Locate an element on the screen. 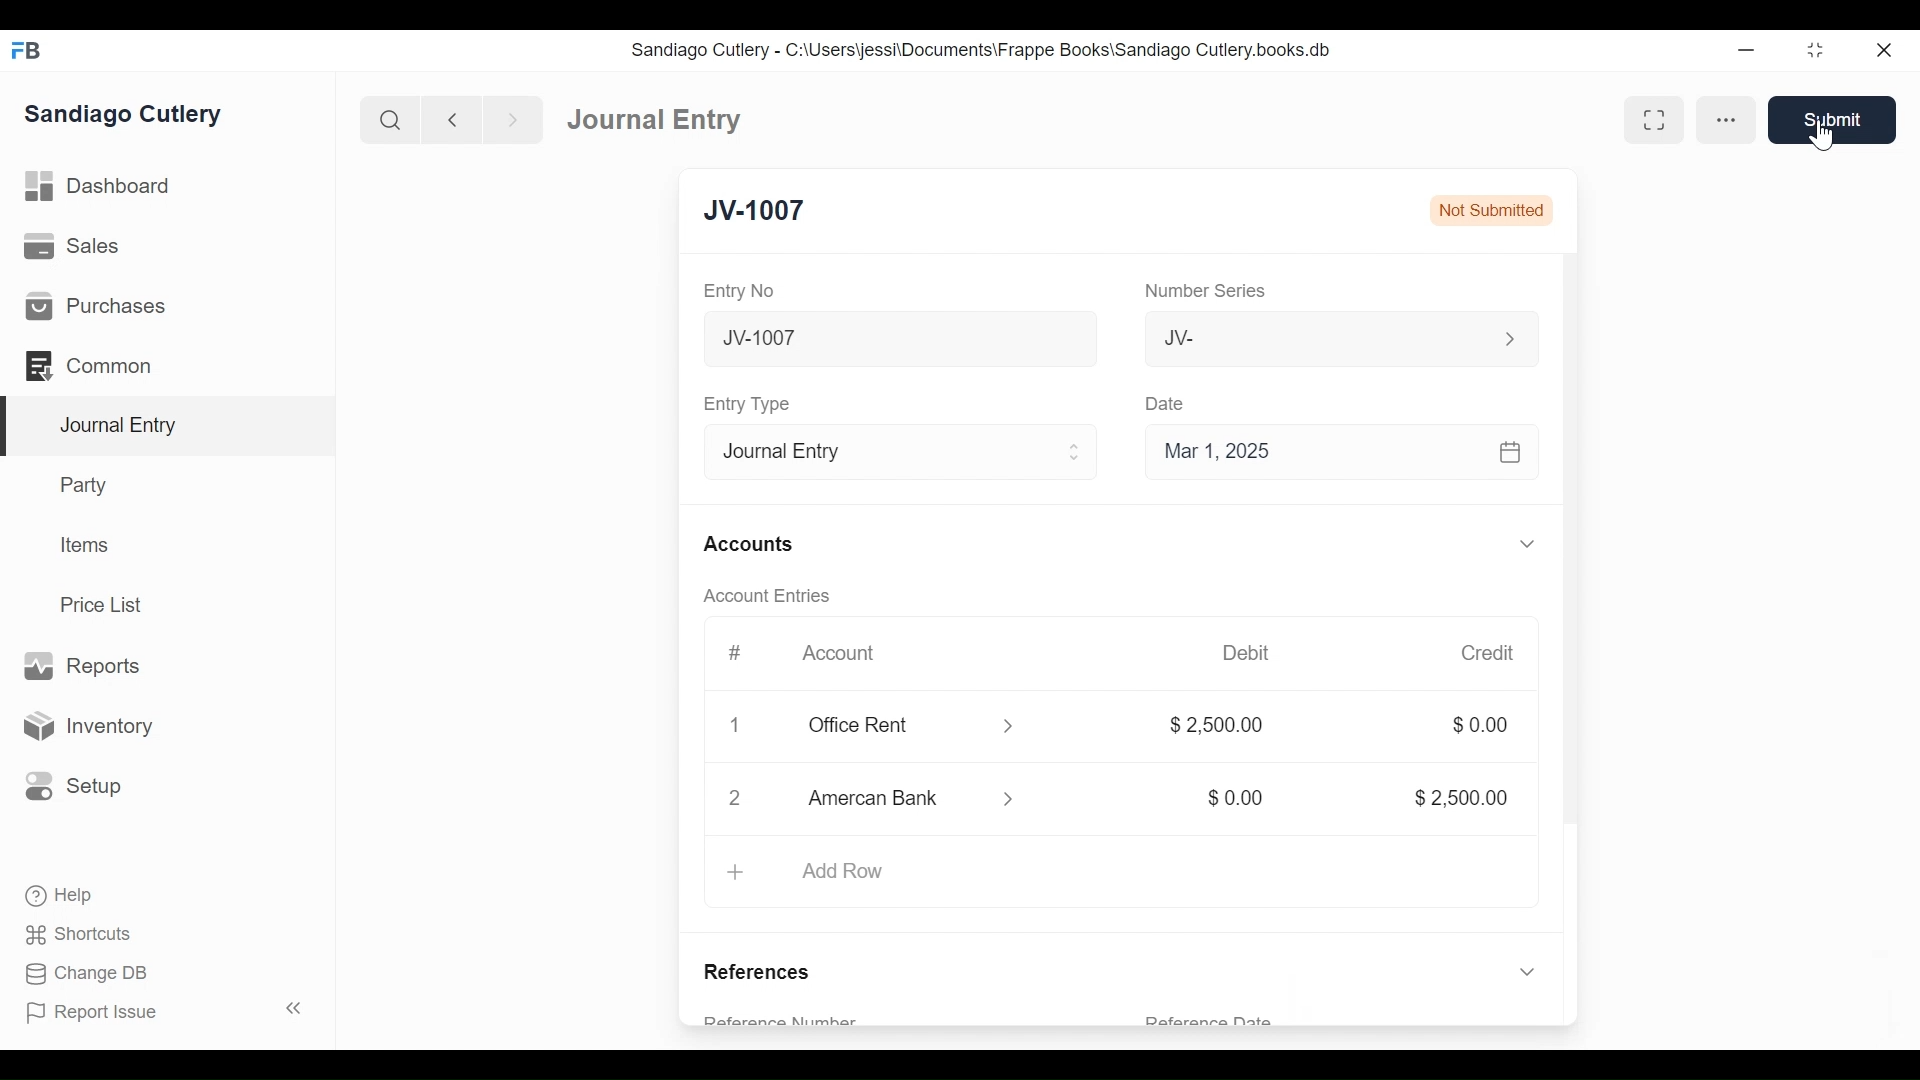  expand/collapse is located at coordinates (1522, 970).